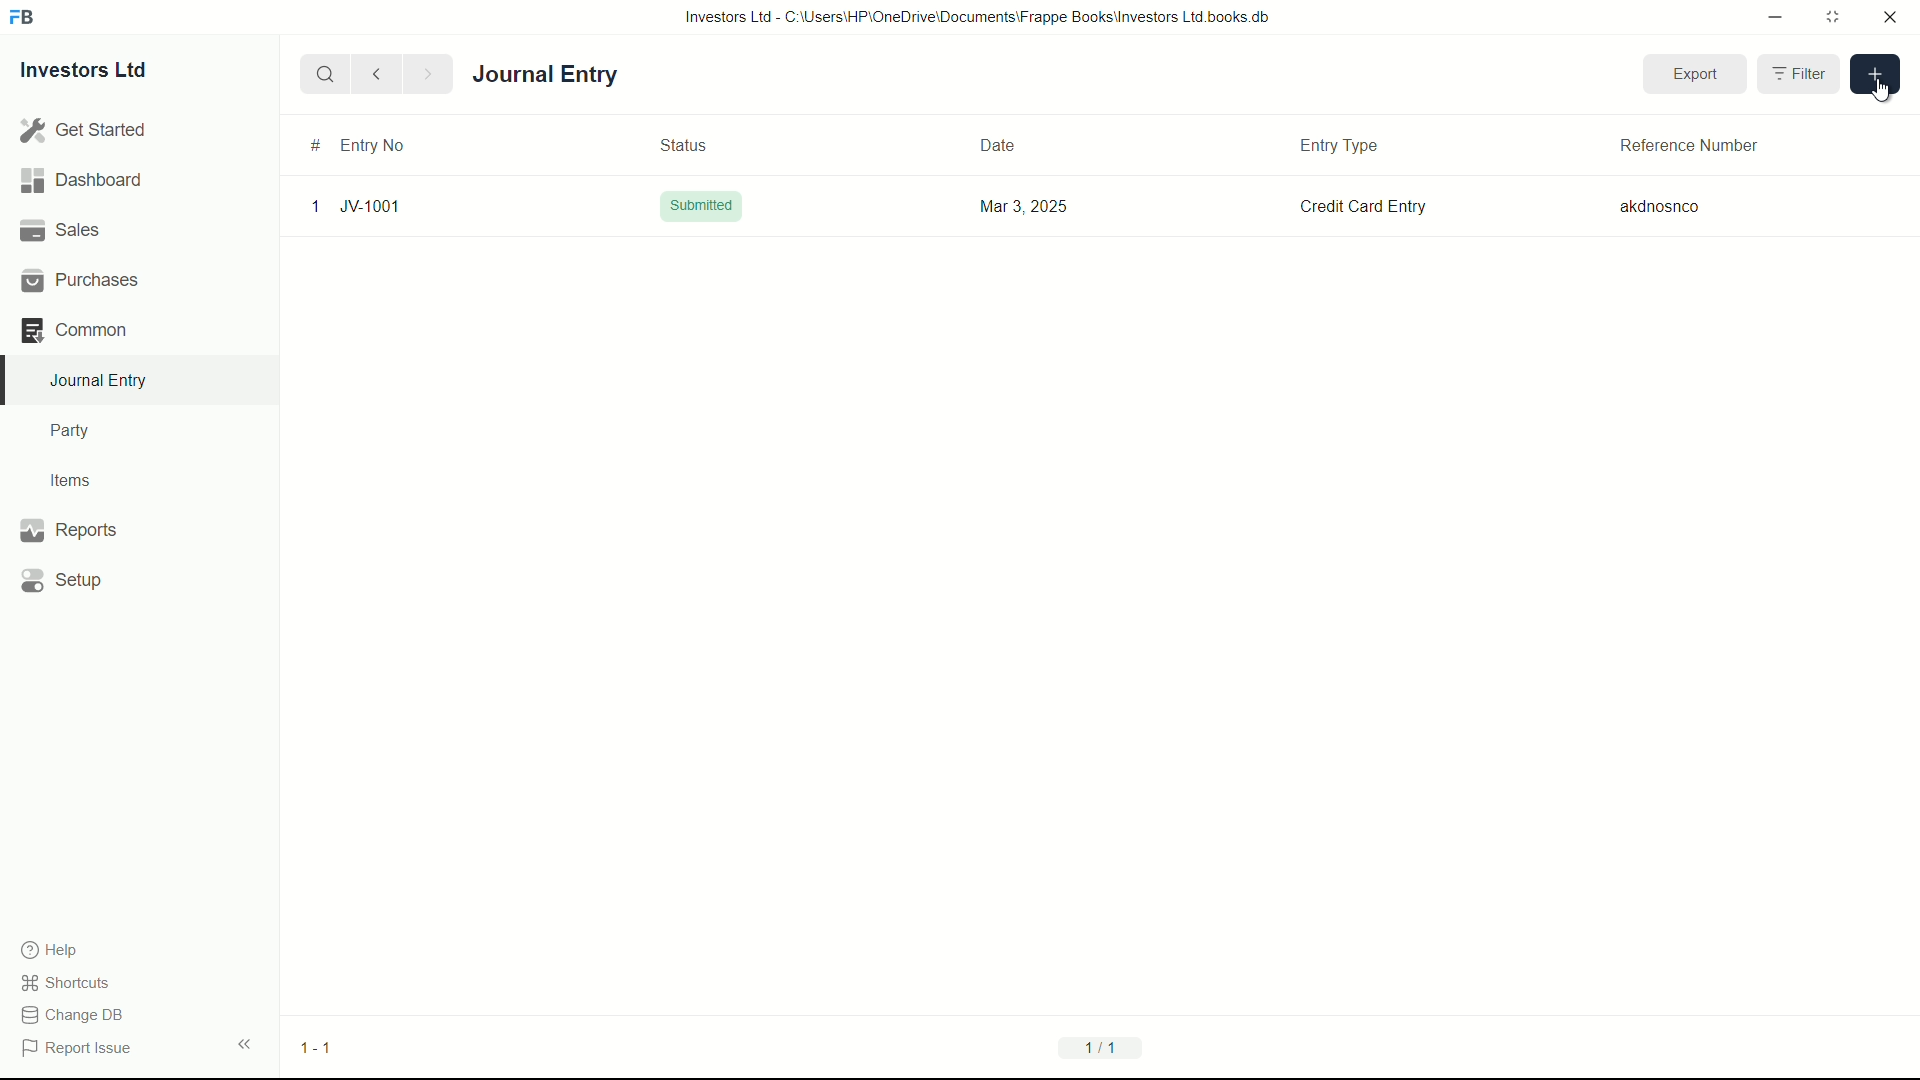 Image resolution: width=1920 pixels, height=1080 pixels. Describe the element at coordinates (1666, 207) in the screenshot. I see `akdnosnco` at that location.